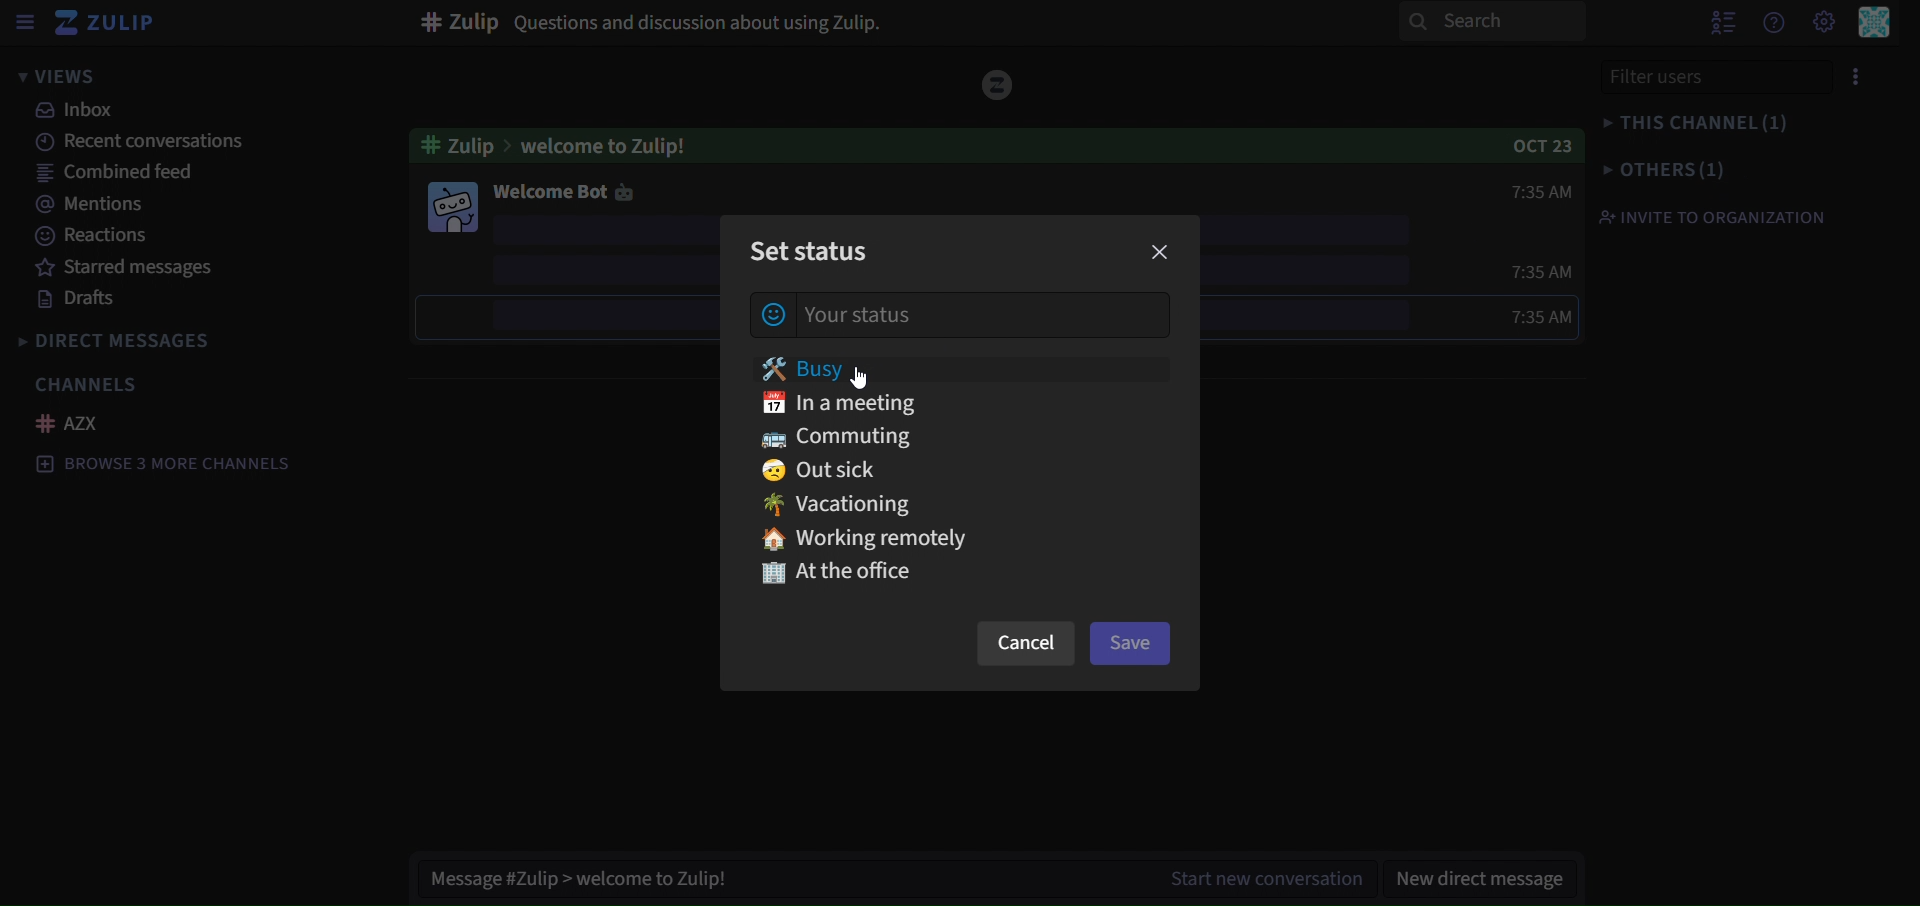 The width and height of the screenshot is (1920, 906). What do you see at coordinates (450, 206) in the screenshot?
I see `image` at bounding box center [450, 206].